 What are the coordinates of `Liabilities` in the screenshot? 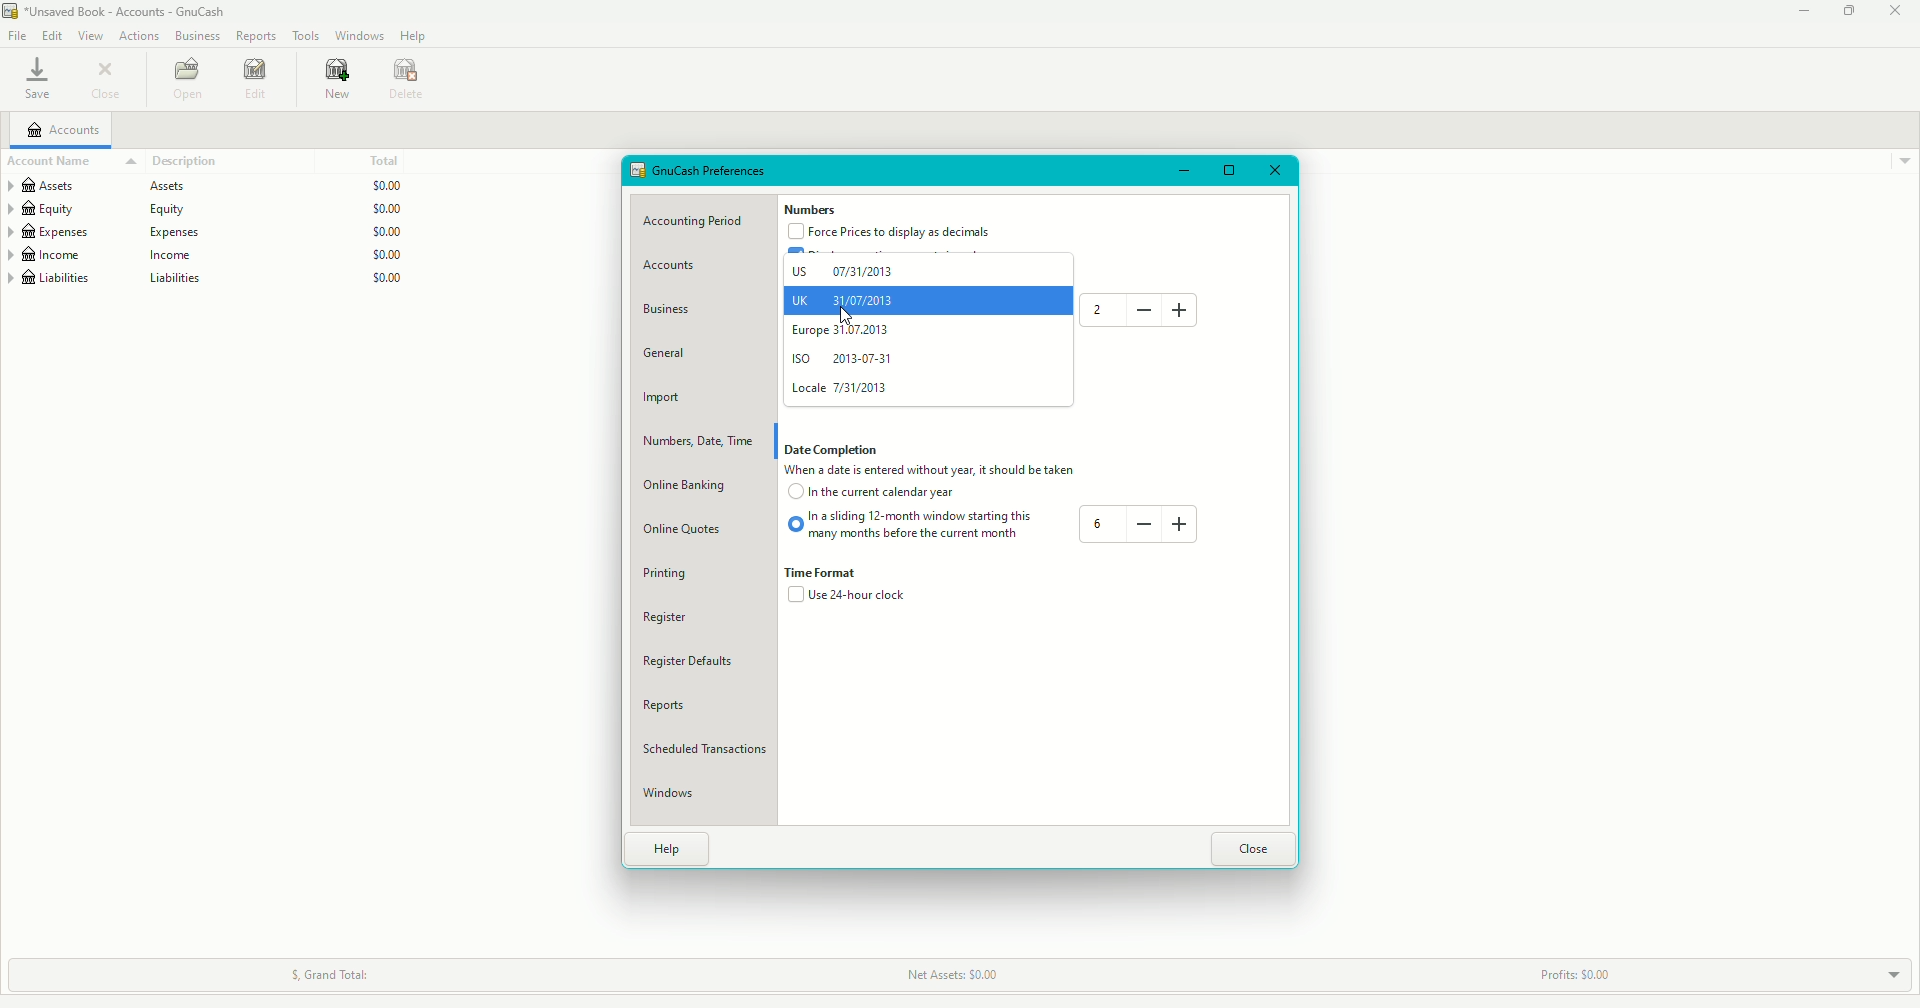 It's located at (207, 280).